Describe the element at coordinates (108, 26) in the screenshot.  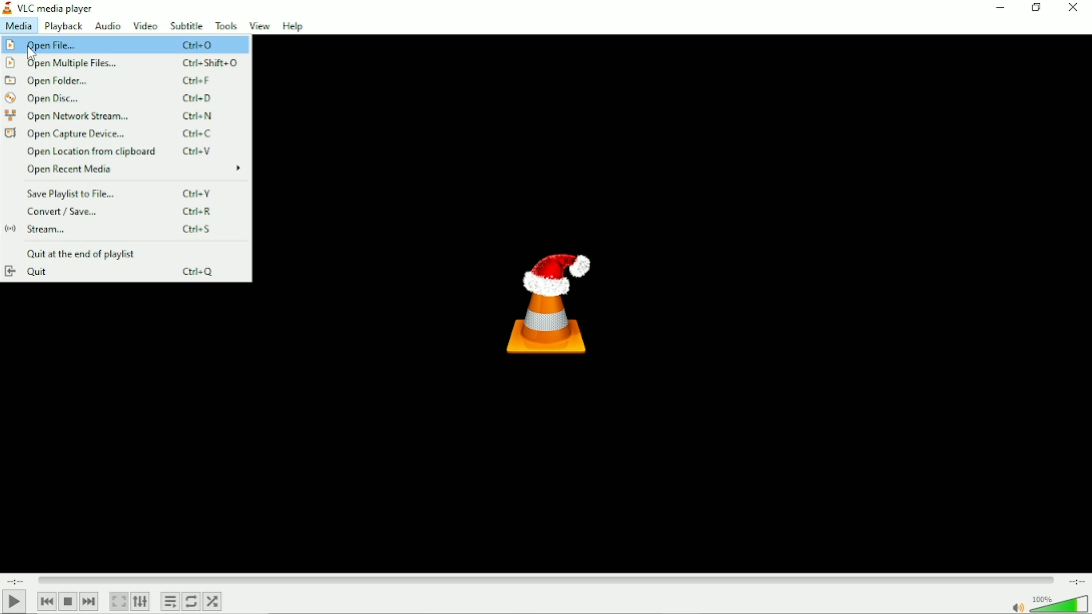
I see `Audio` at that location.